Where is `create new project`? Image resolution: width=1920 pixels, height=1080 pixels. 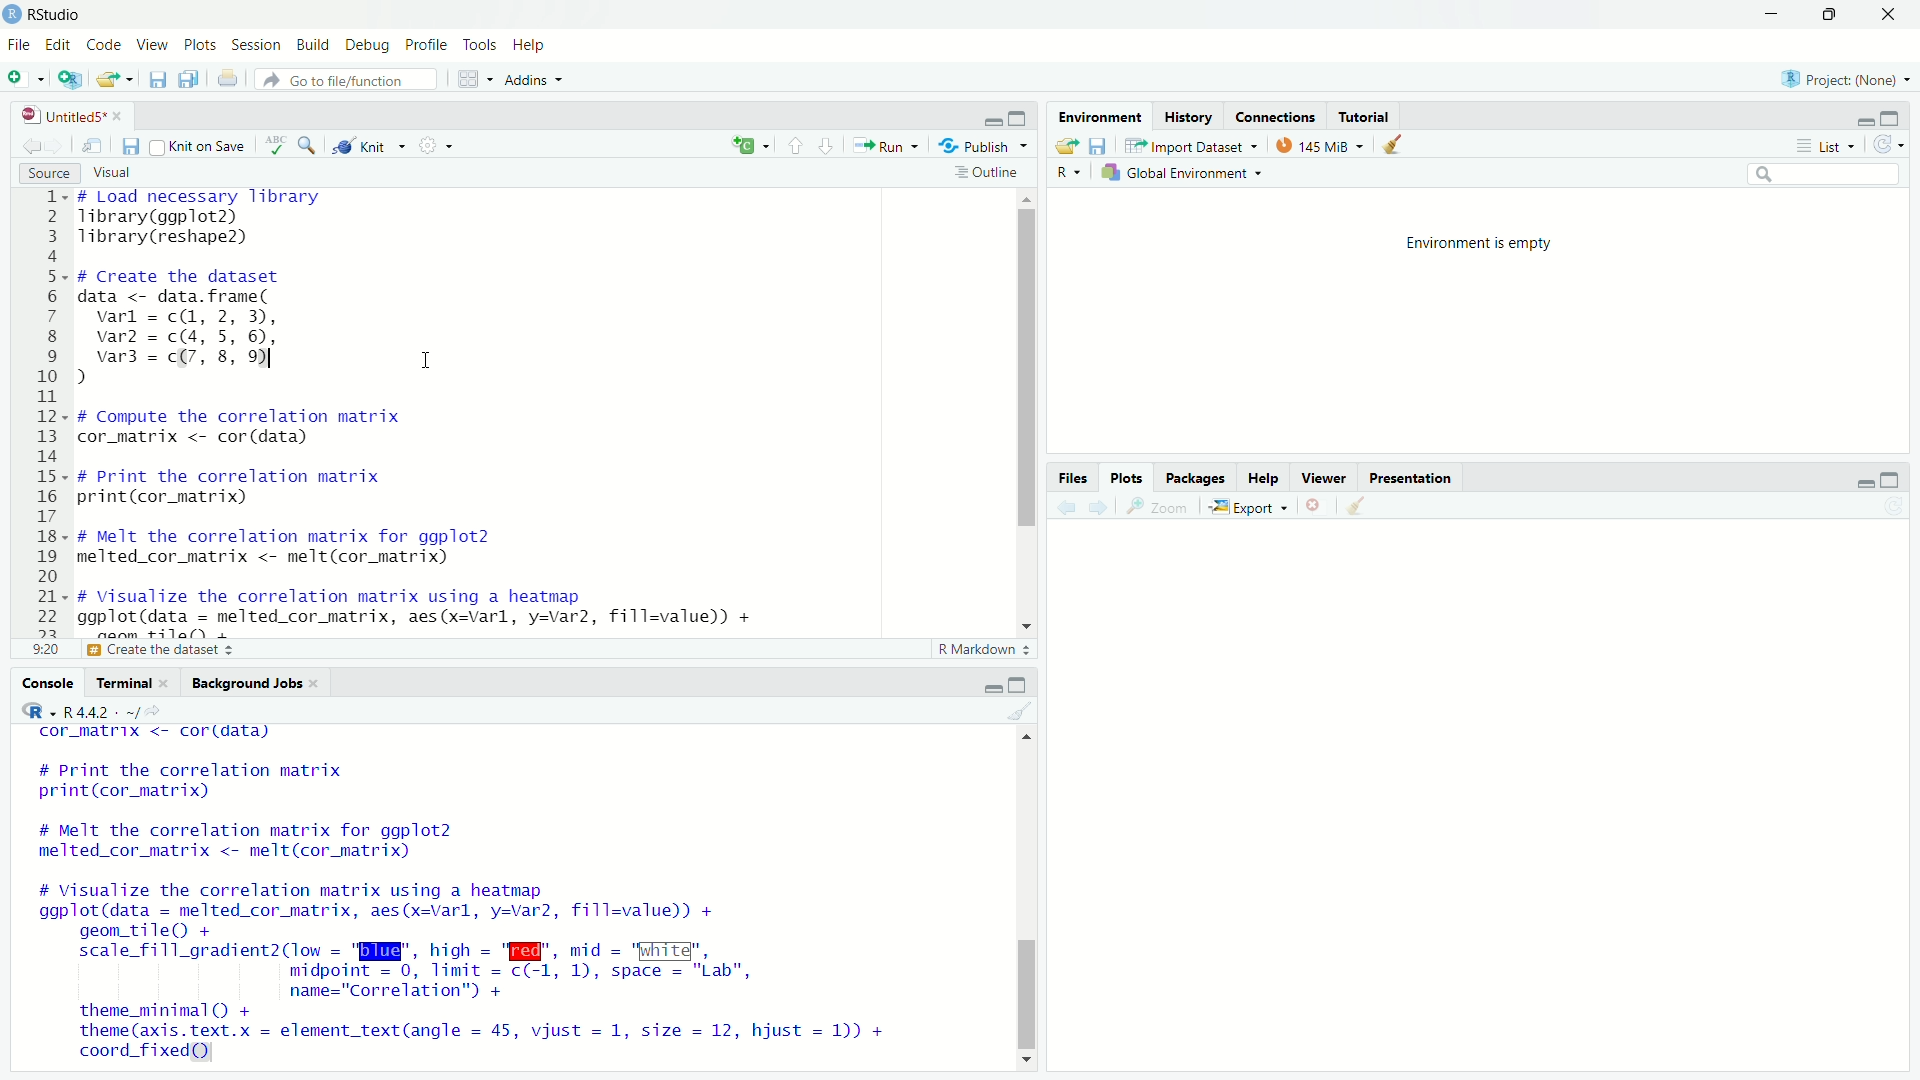
create new project is located at coordinates (67, 78).